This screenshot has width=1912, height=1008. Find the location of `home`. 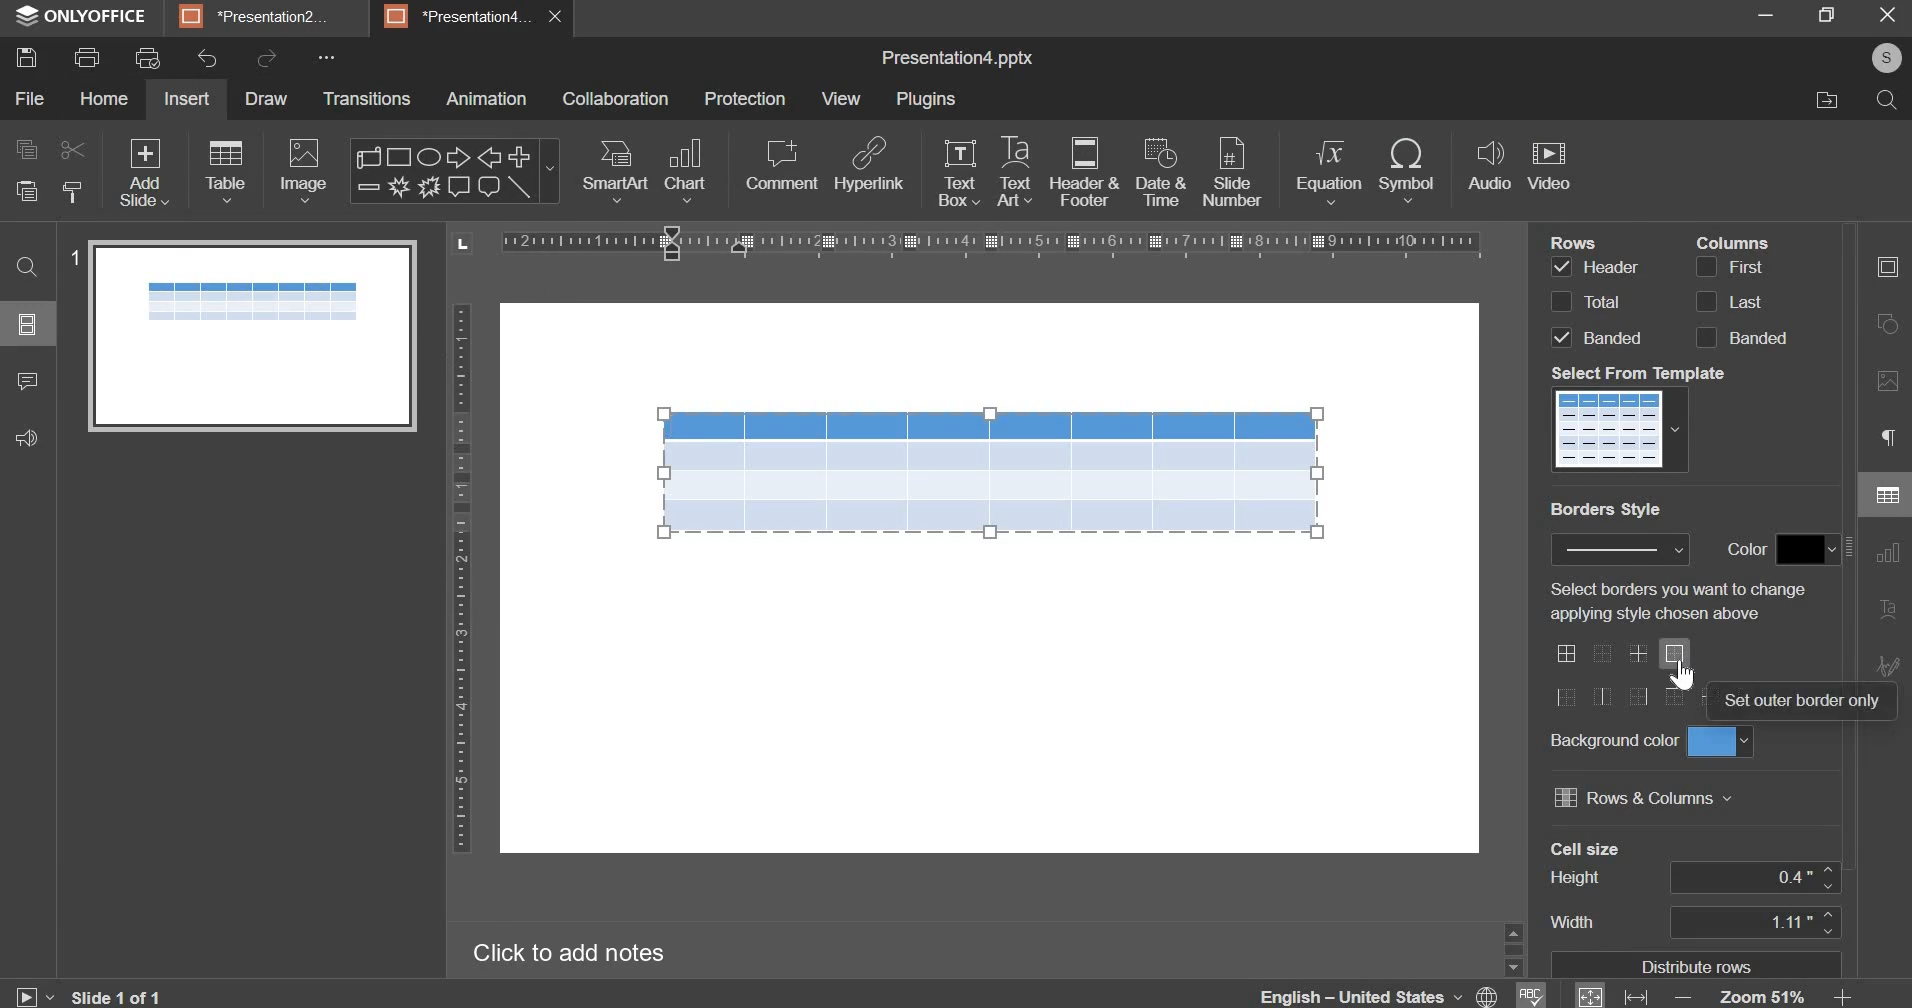

home is located at coordinates (105, 98).